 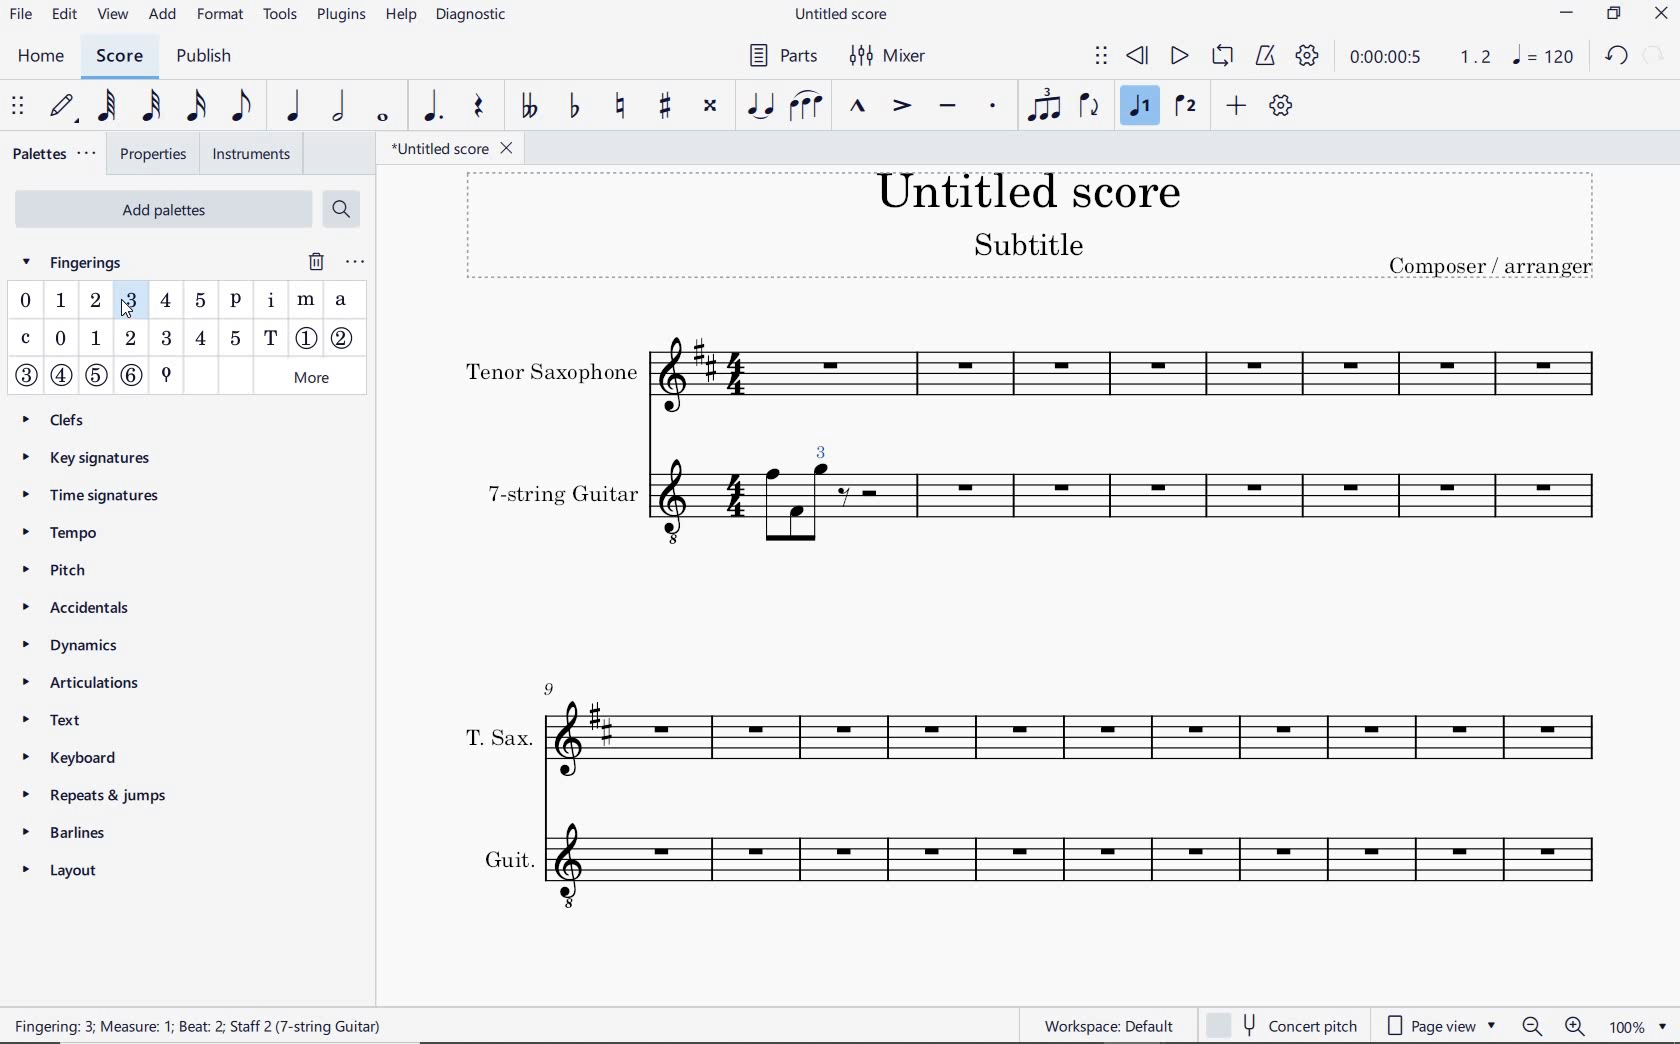 What do you see at coordinates (84, 261) in the screenshot?
I see `FINGERINGS` at bounding box center [84, 261].